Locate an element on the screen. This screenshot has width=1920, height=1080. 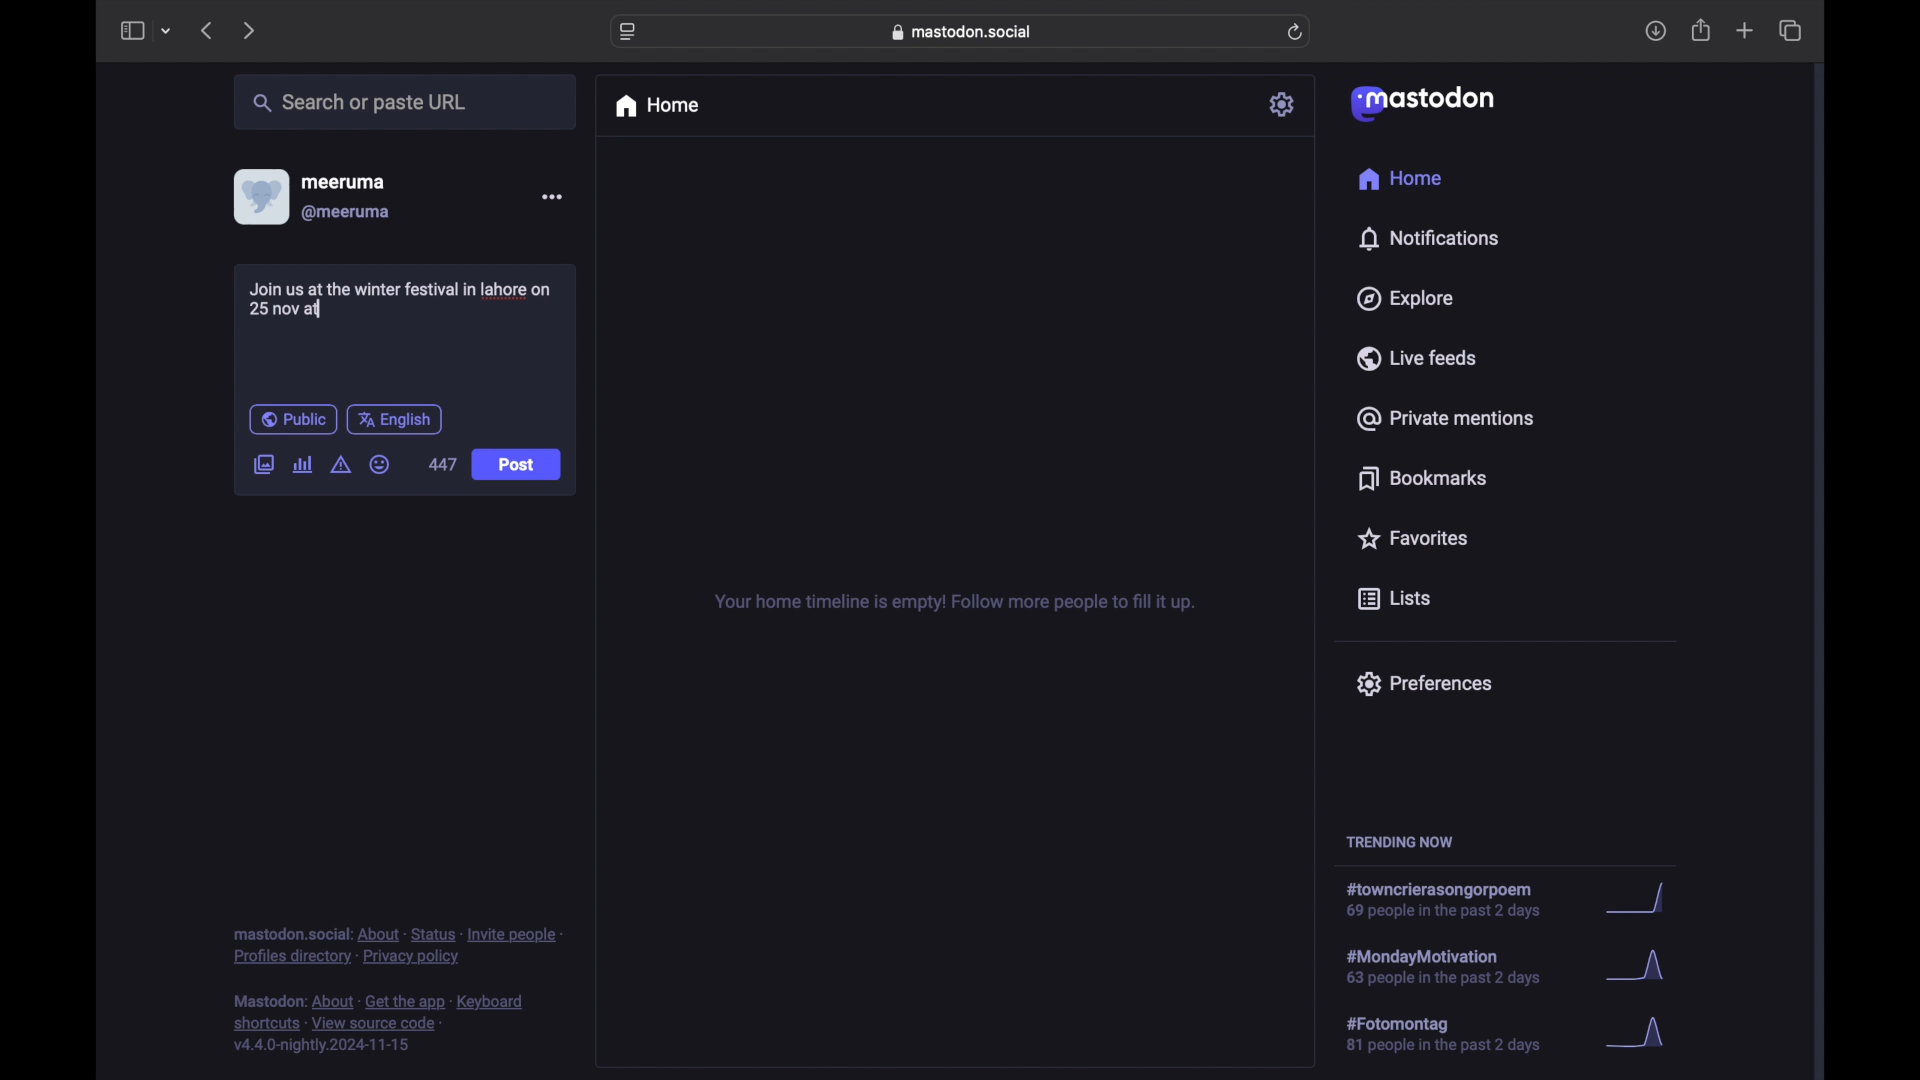
notifications is located at coordinates (1428, 238).